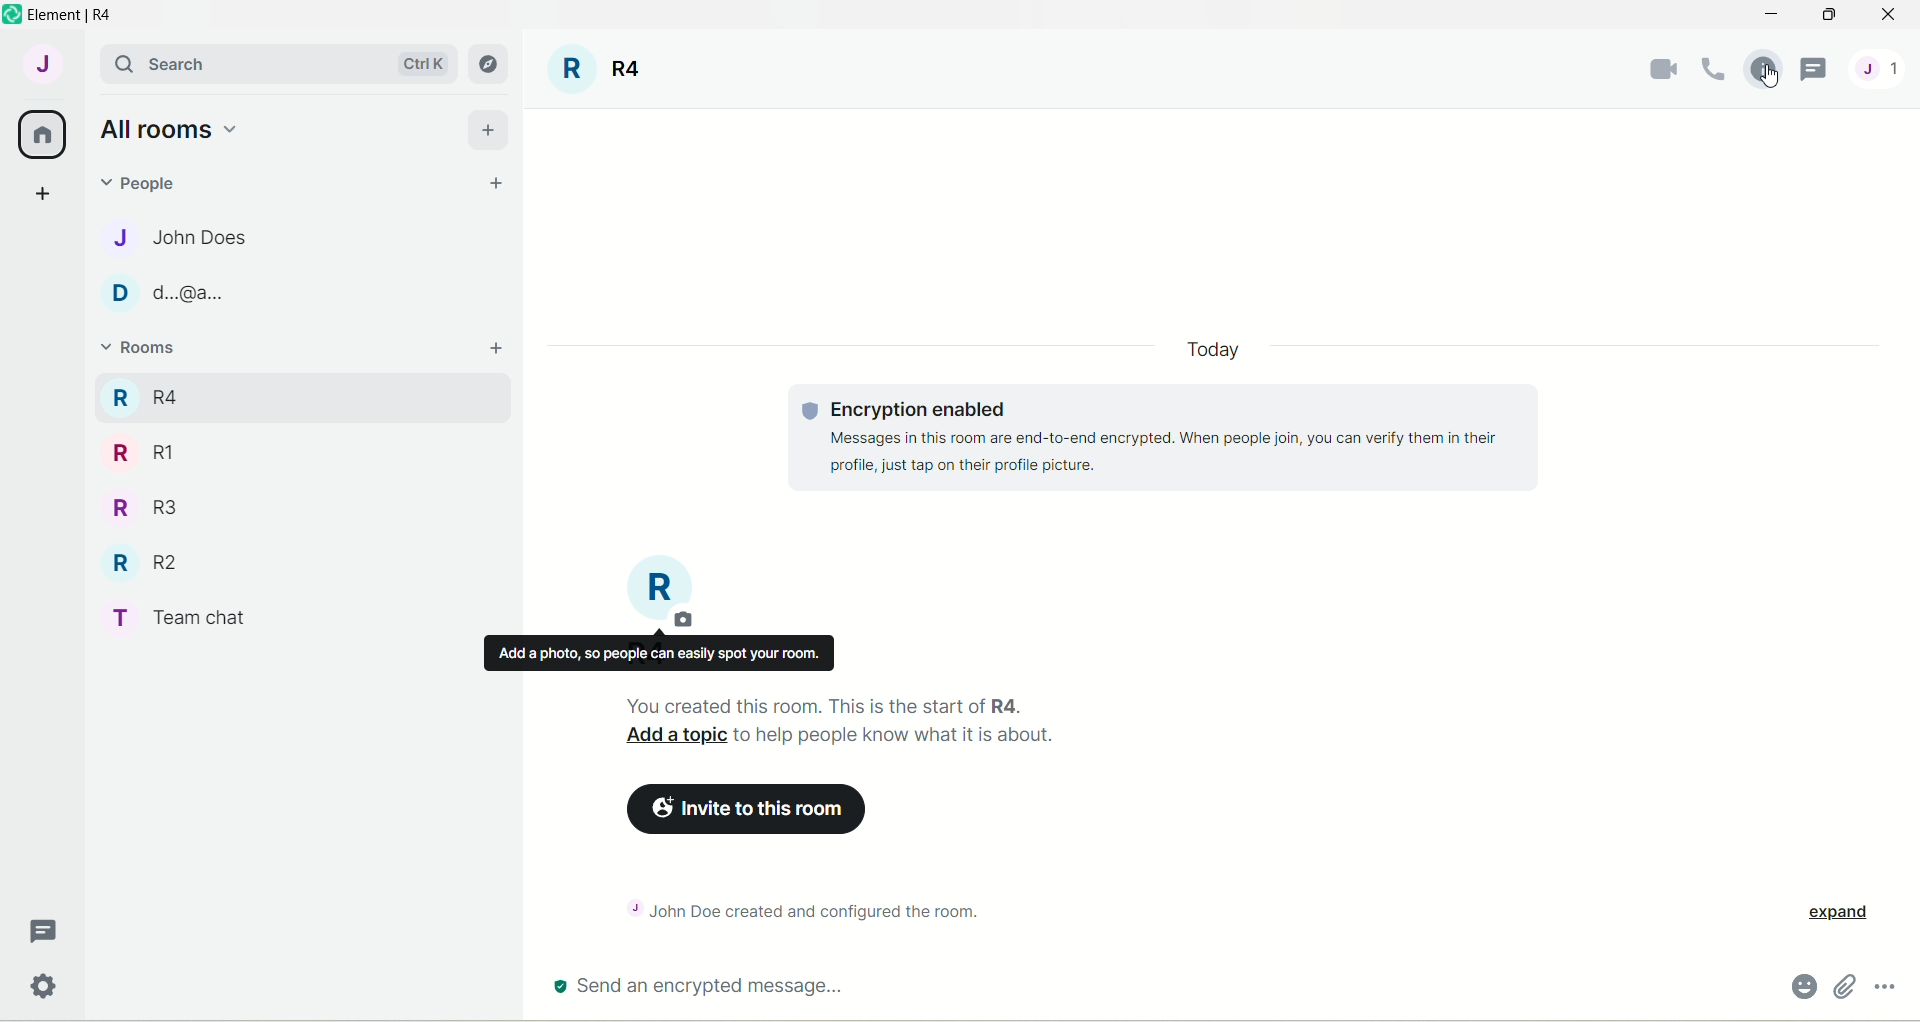  I want to click on close, so click(1888, 19).